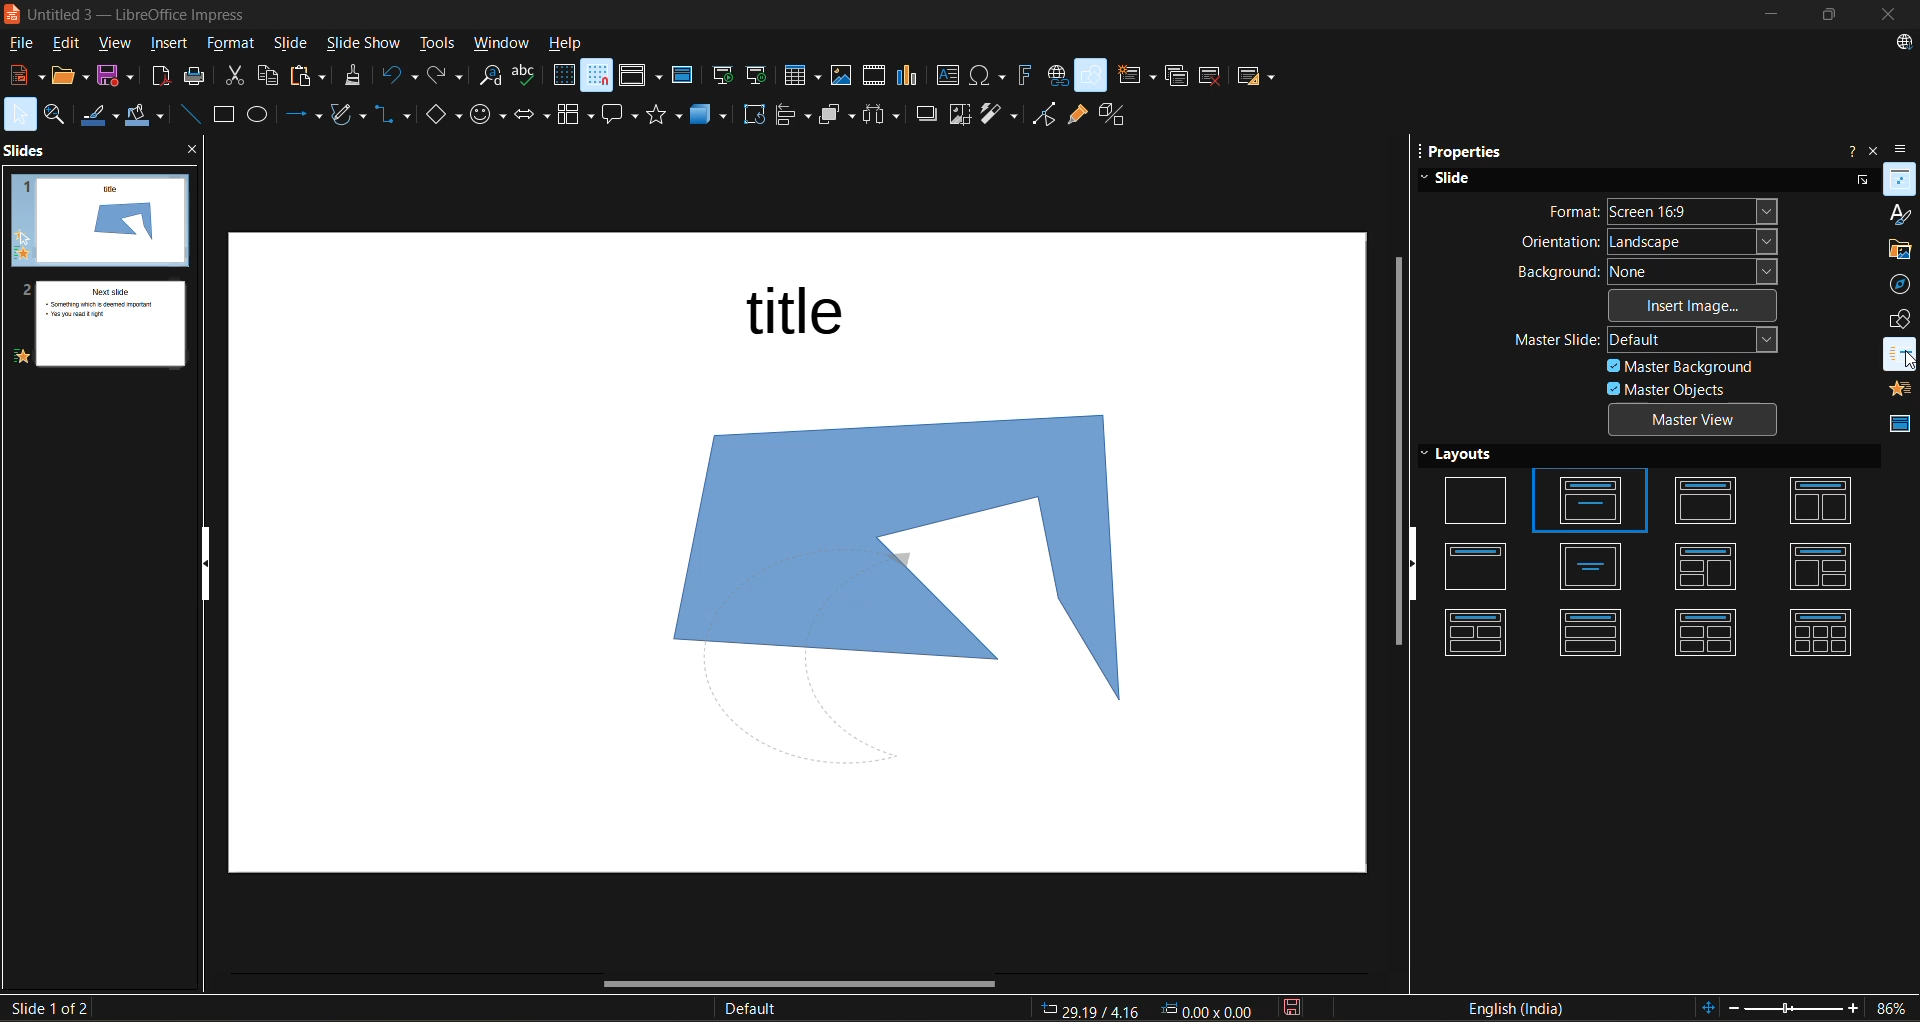 The width and height of the screenshot is (1920, 1022). Describe the element at coordinates (759, 1007) in the screenshot. I see `slide master name` at that location.